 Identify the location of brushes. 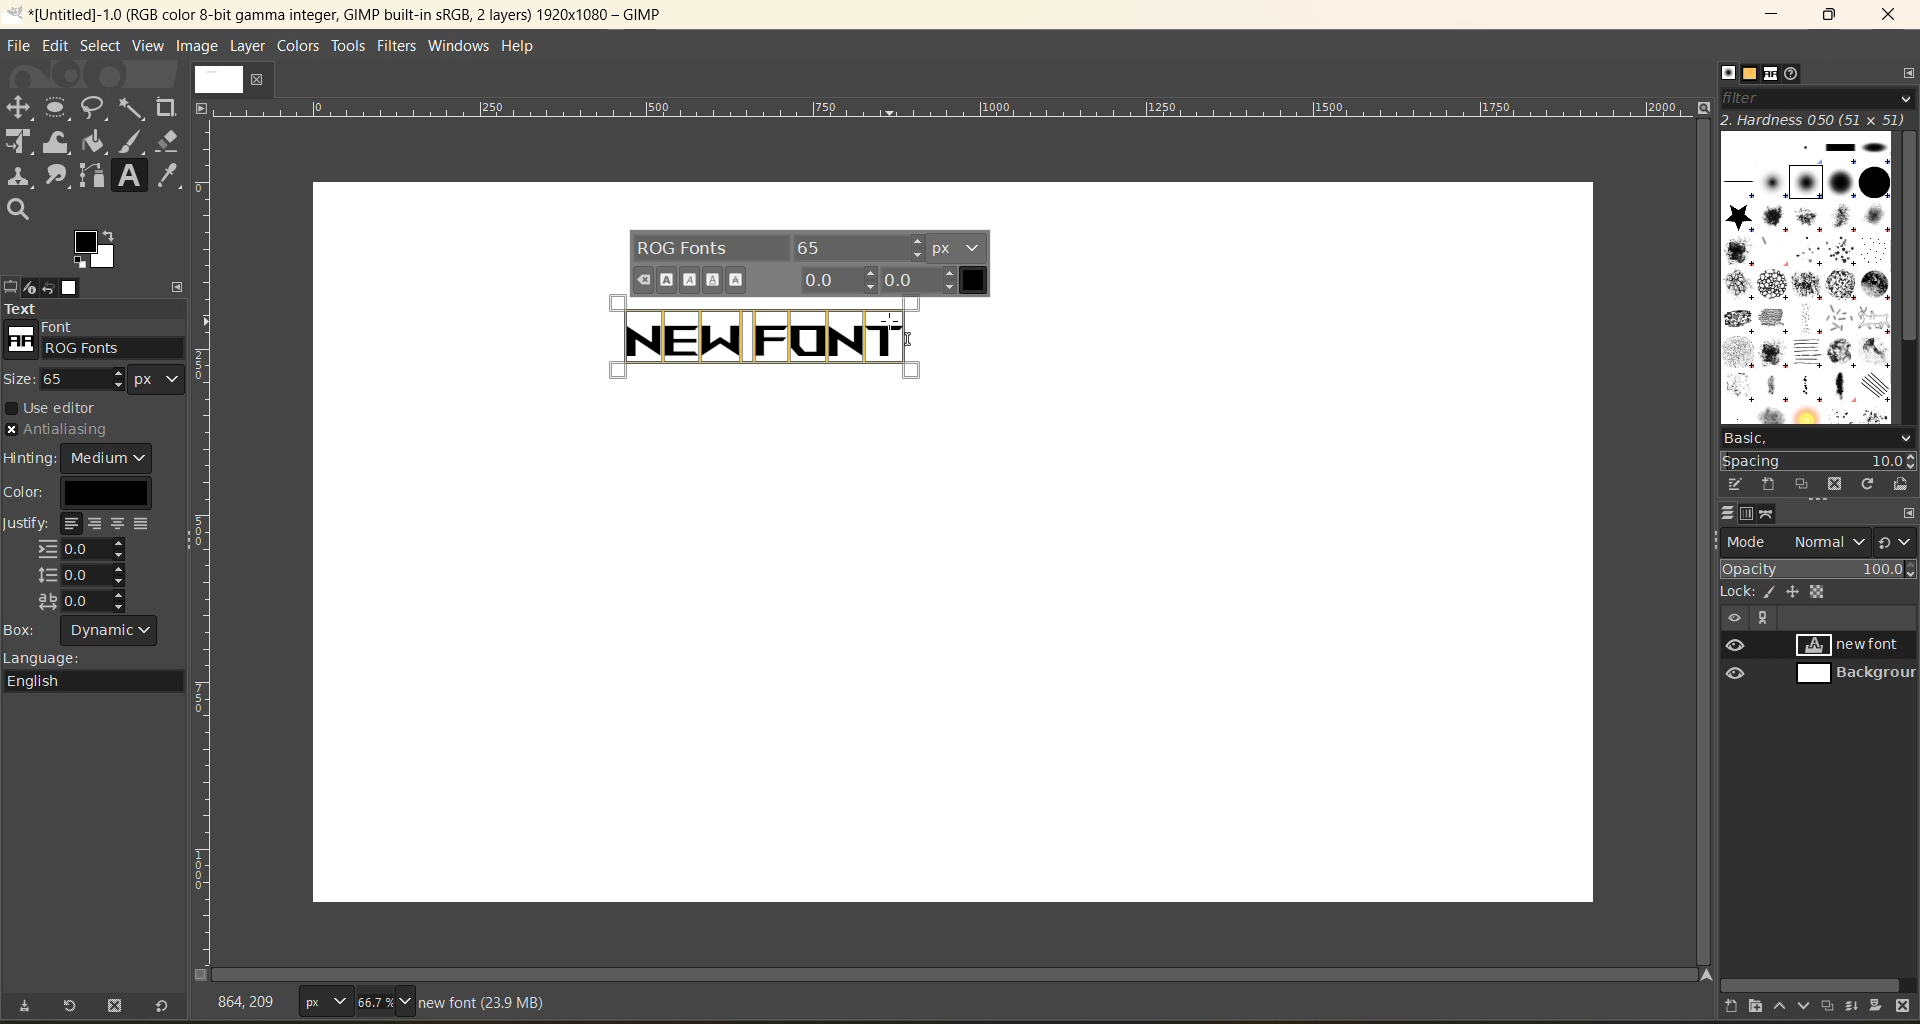
(1728, 72).